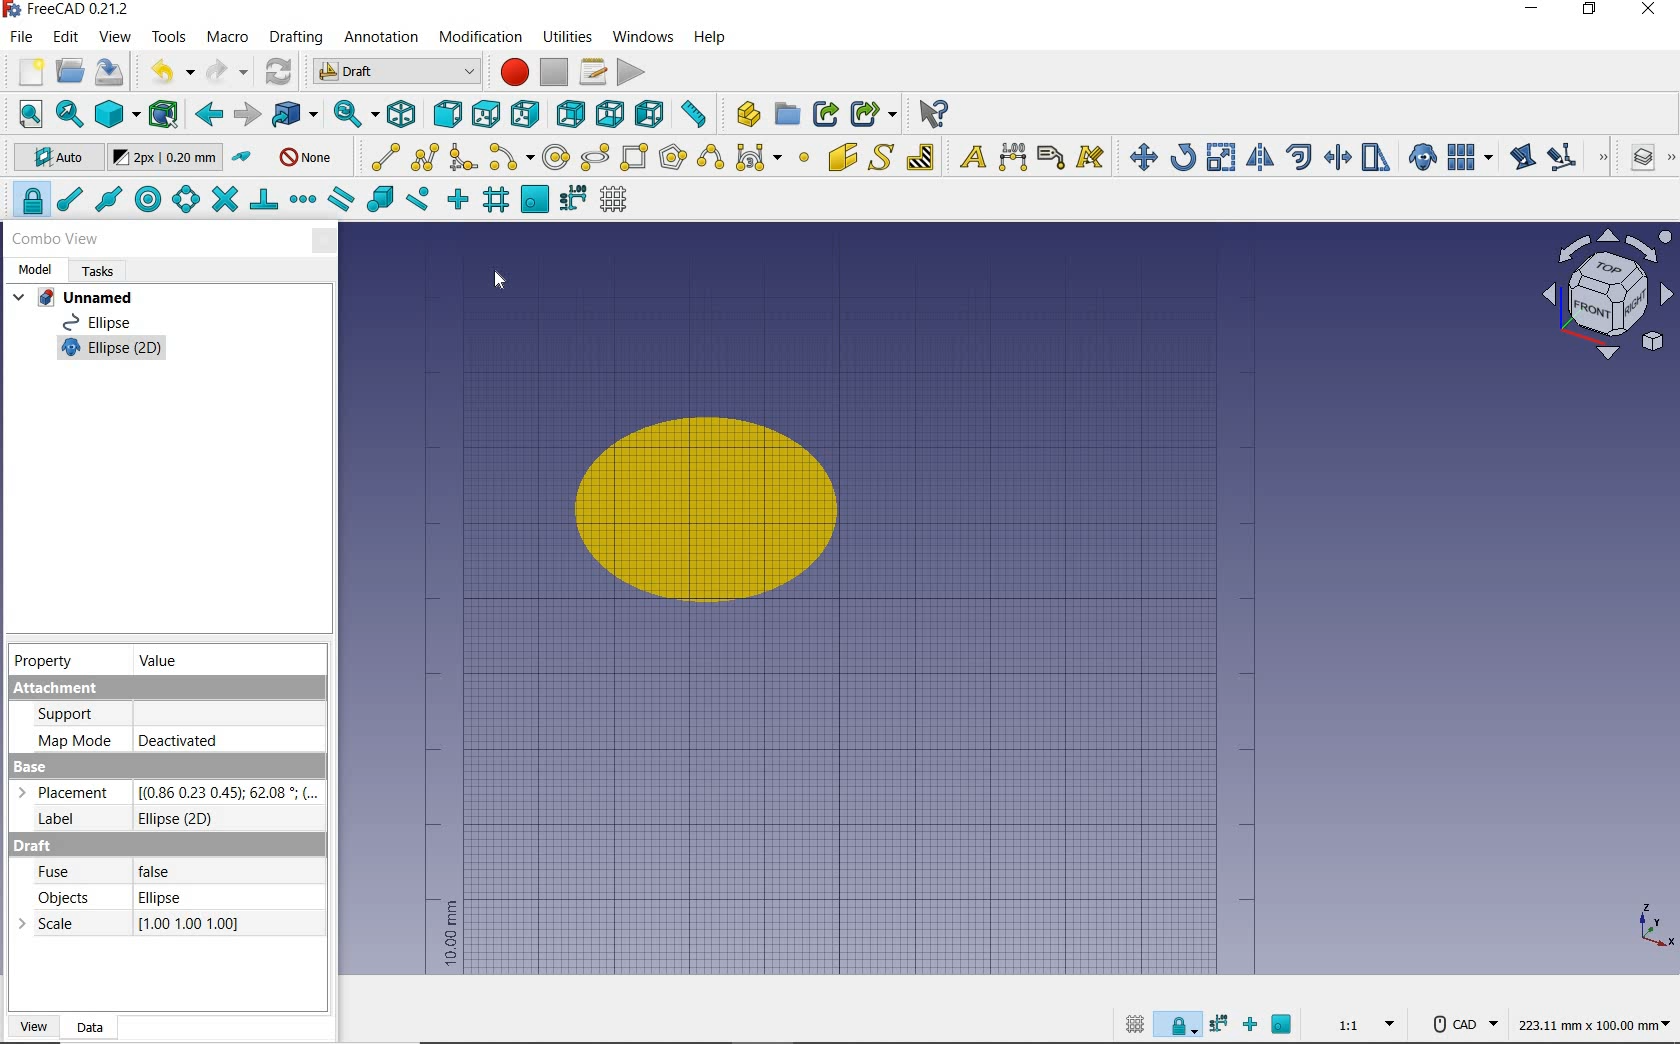 The width and height of the screenshot is (1680, 1044). I want to click on autogroup off, so click(309, 156).